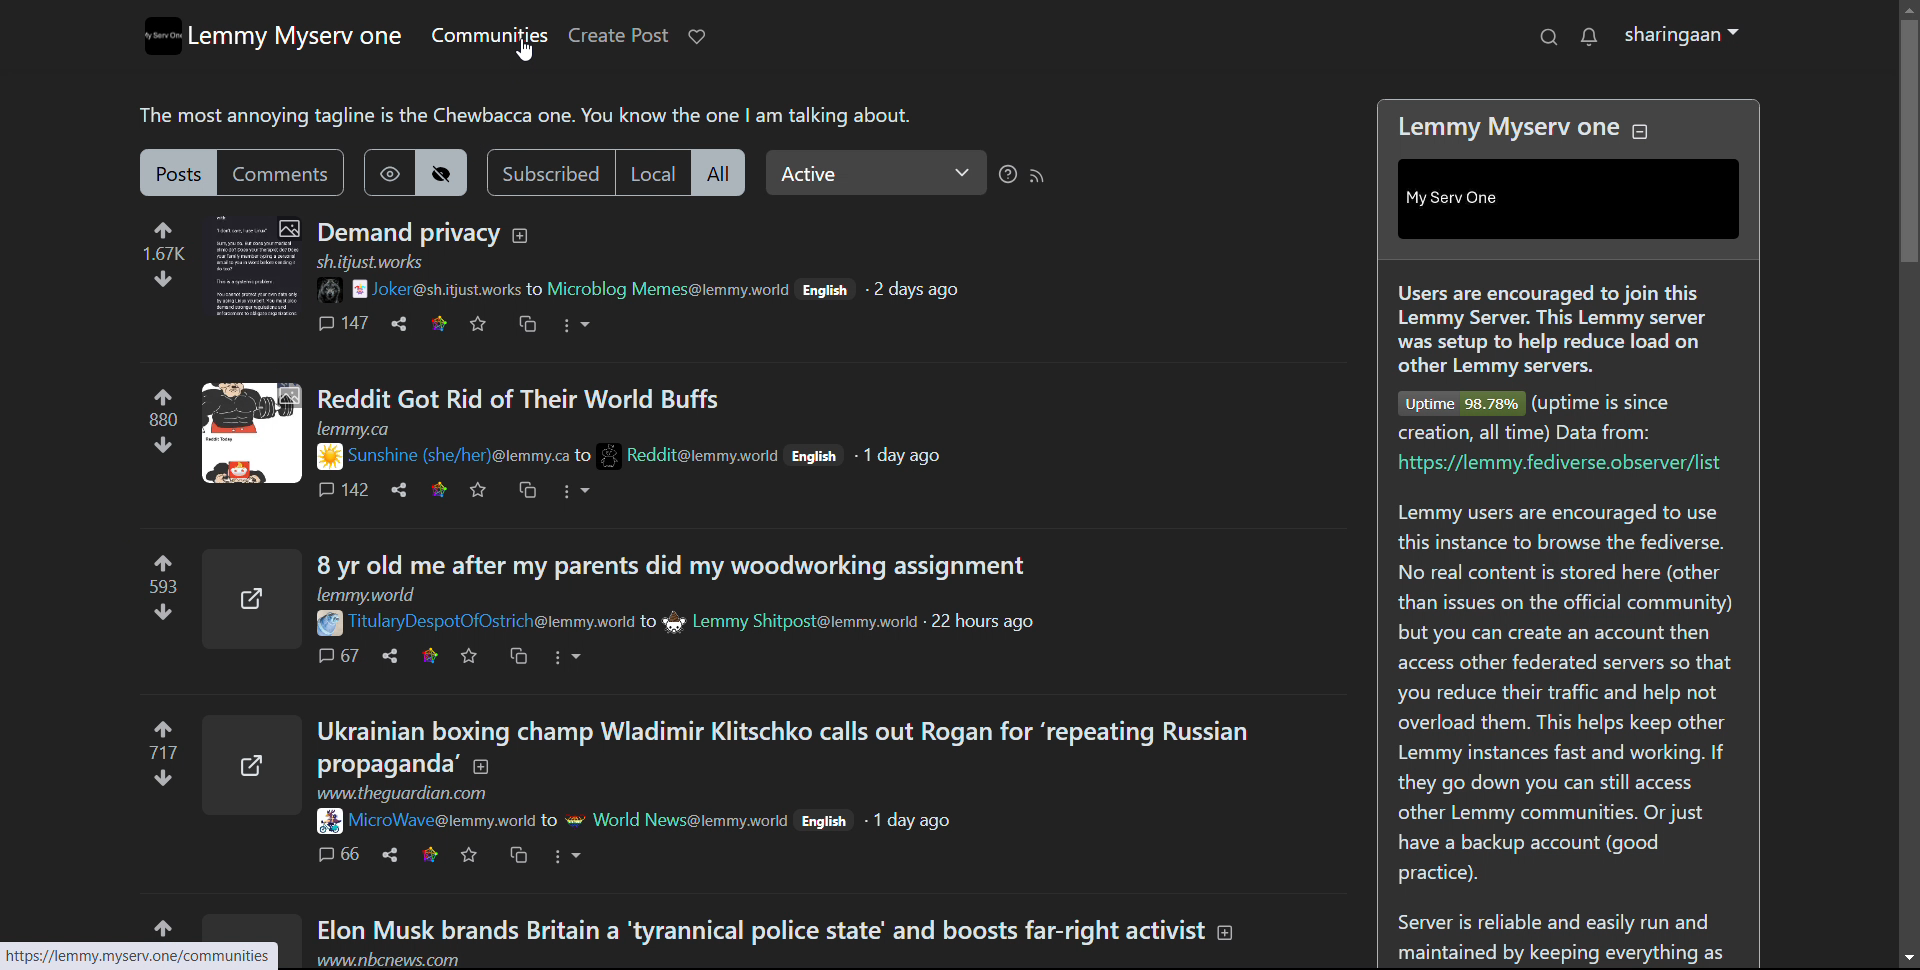 The height and width of the screenshot is (970, 1920). I want to click on poster image, so click(672, 621).